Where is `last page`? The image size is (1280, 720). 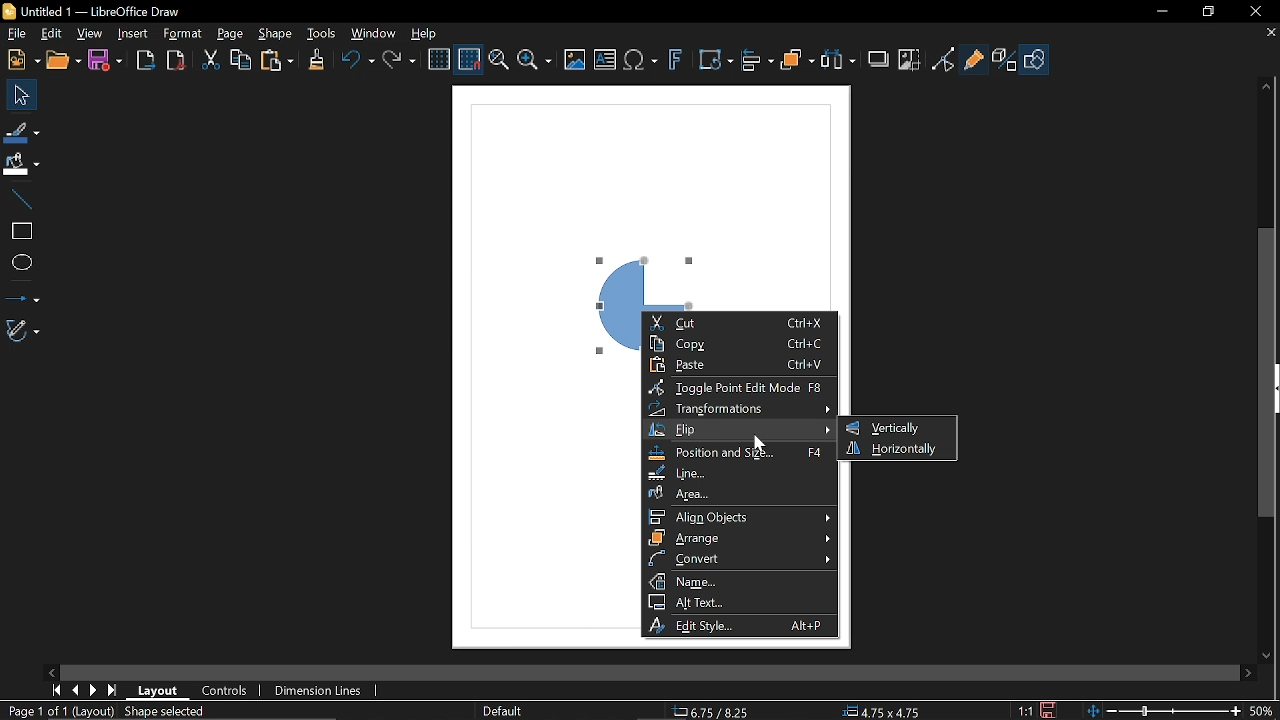 last page is located at coordinates (114, 691).